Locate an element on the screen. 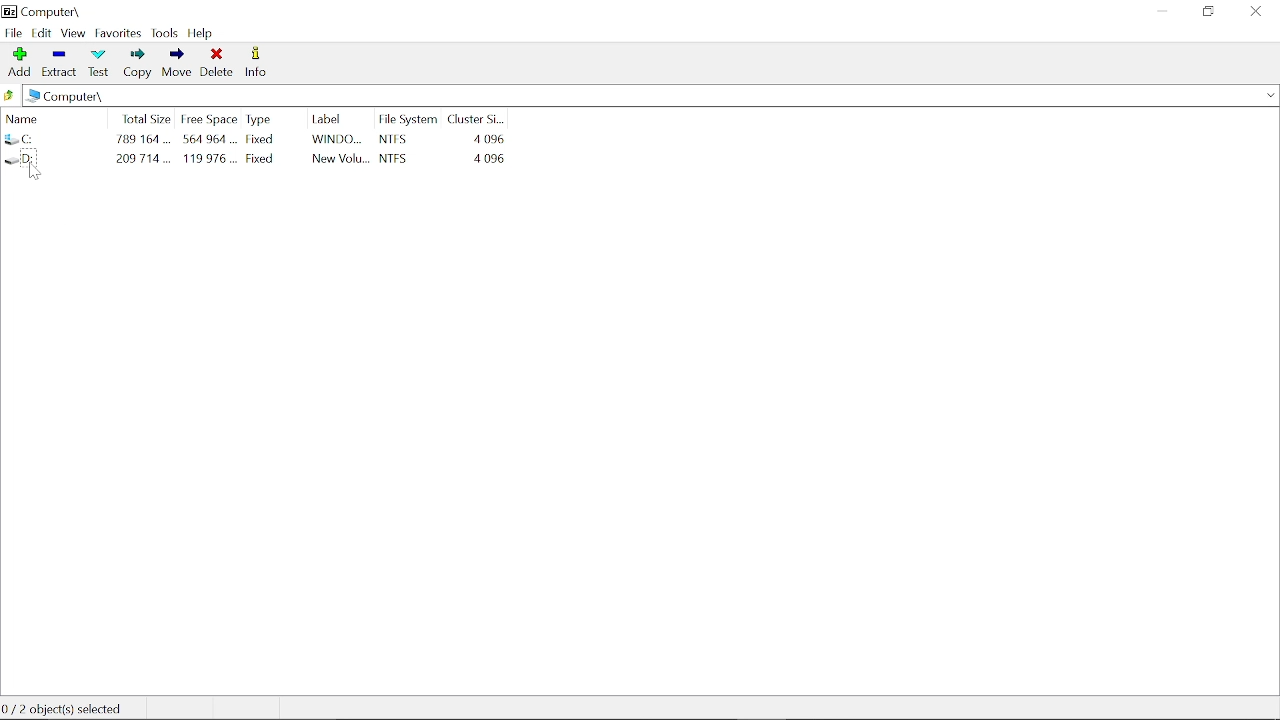 Image resolution: width=1280 pixels, height=720 pixels. Computer\ is located at coordinates (70, 97).